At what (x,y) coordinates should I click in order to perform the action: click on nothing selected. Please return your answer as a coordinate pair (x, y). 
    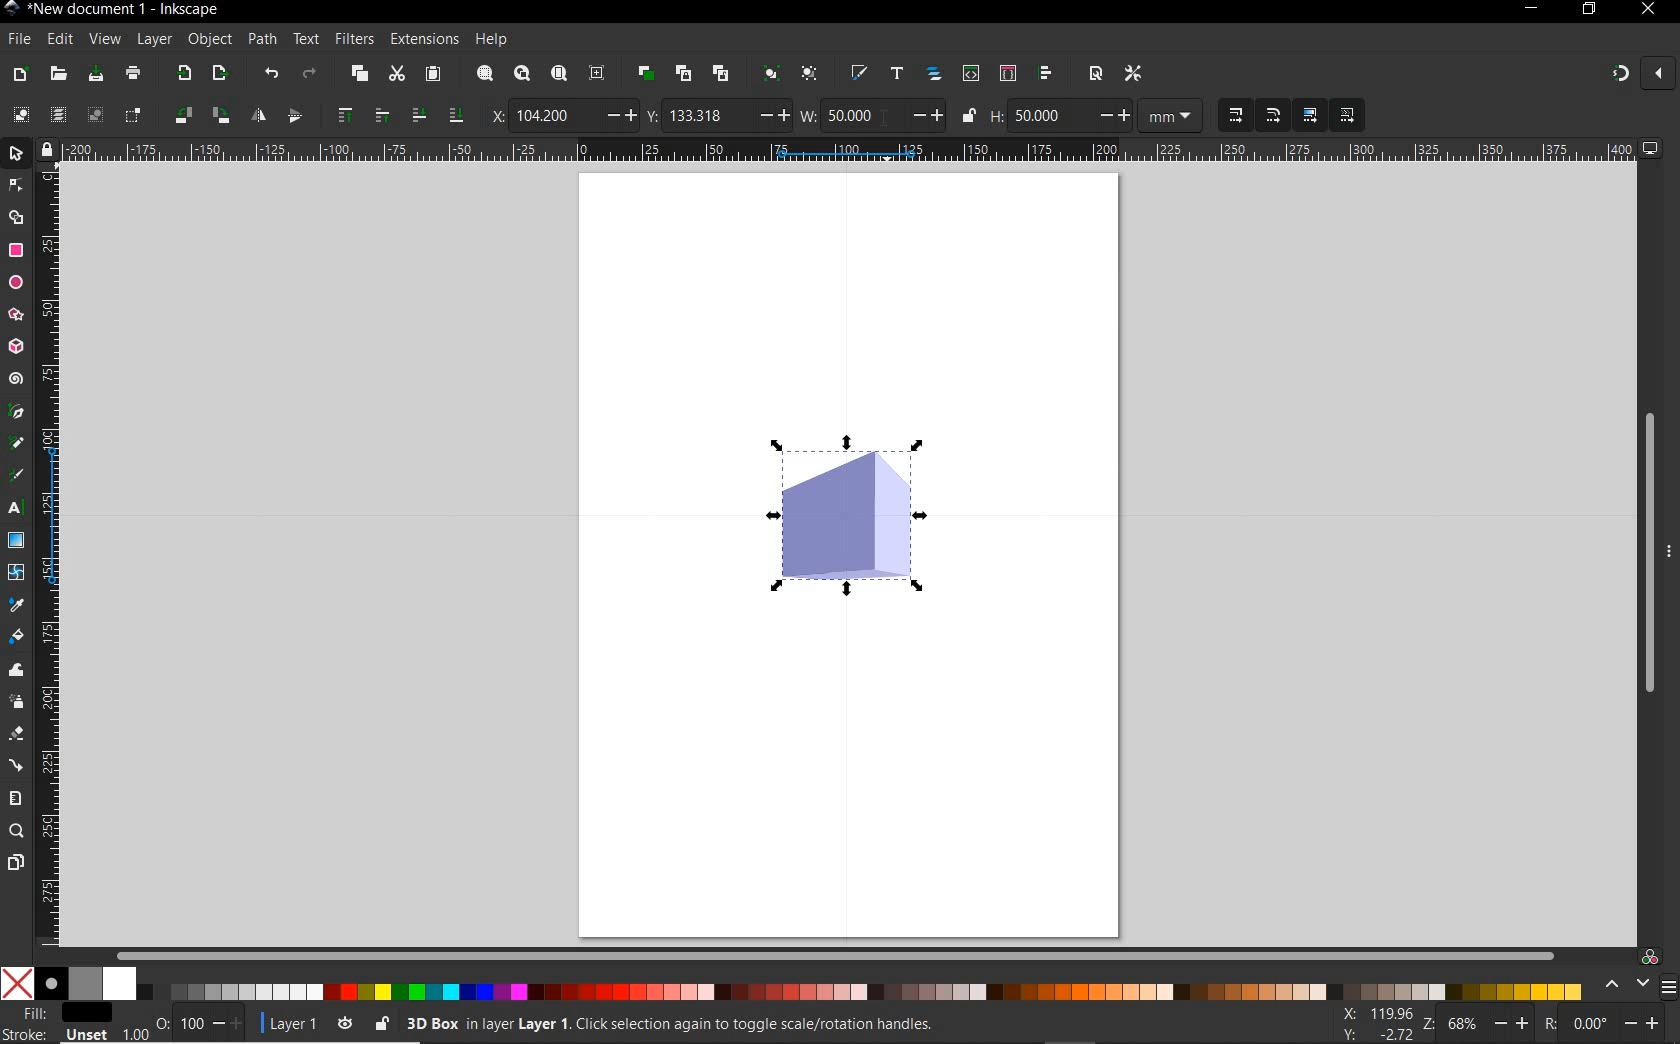
    Looking at the image, I should click on (161, 1016).